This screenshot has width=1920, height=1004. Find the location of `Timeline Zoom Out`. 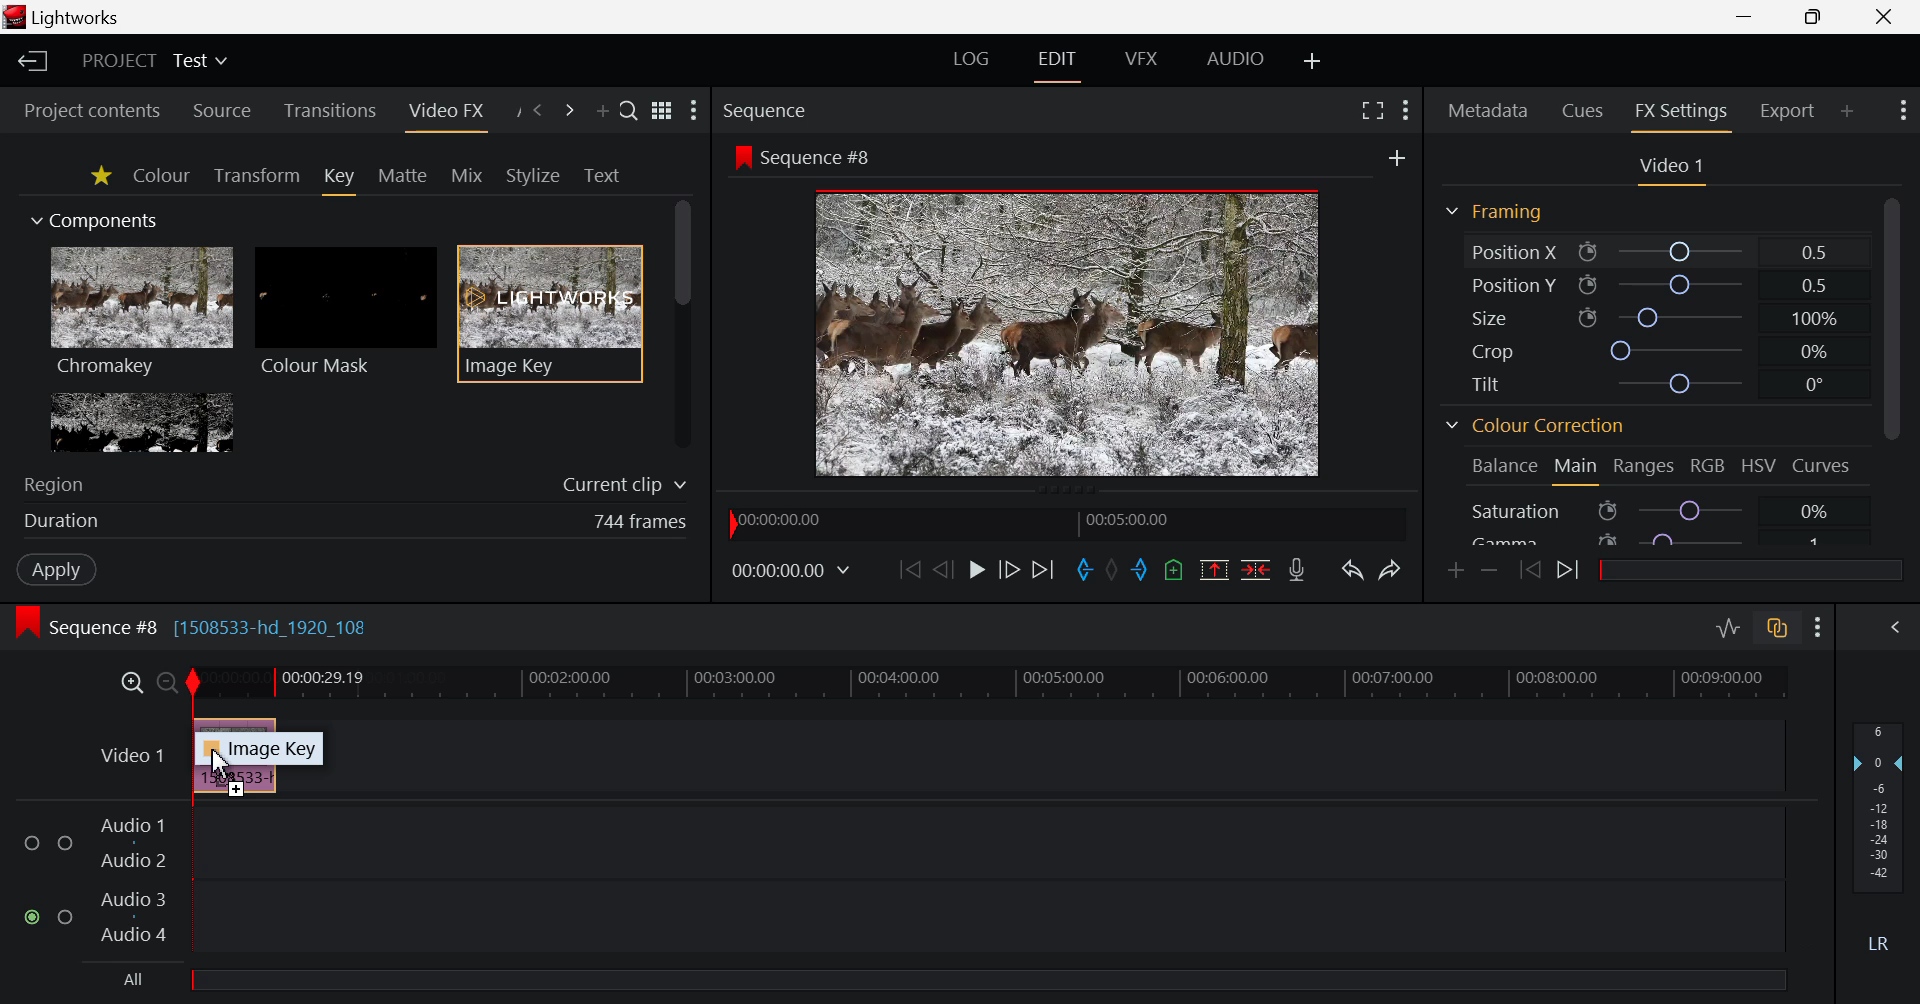

Timeline Zoom Out is located at coordinates (162, 683).